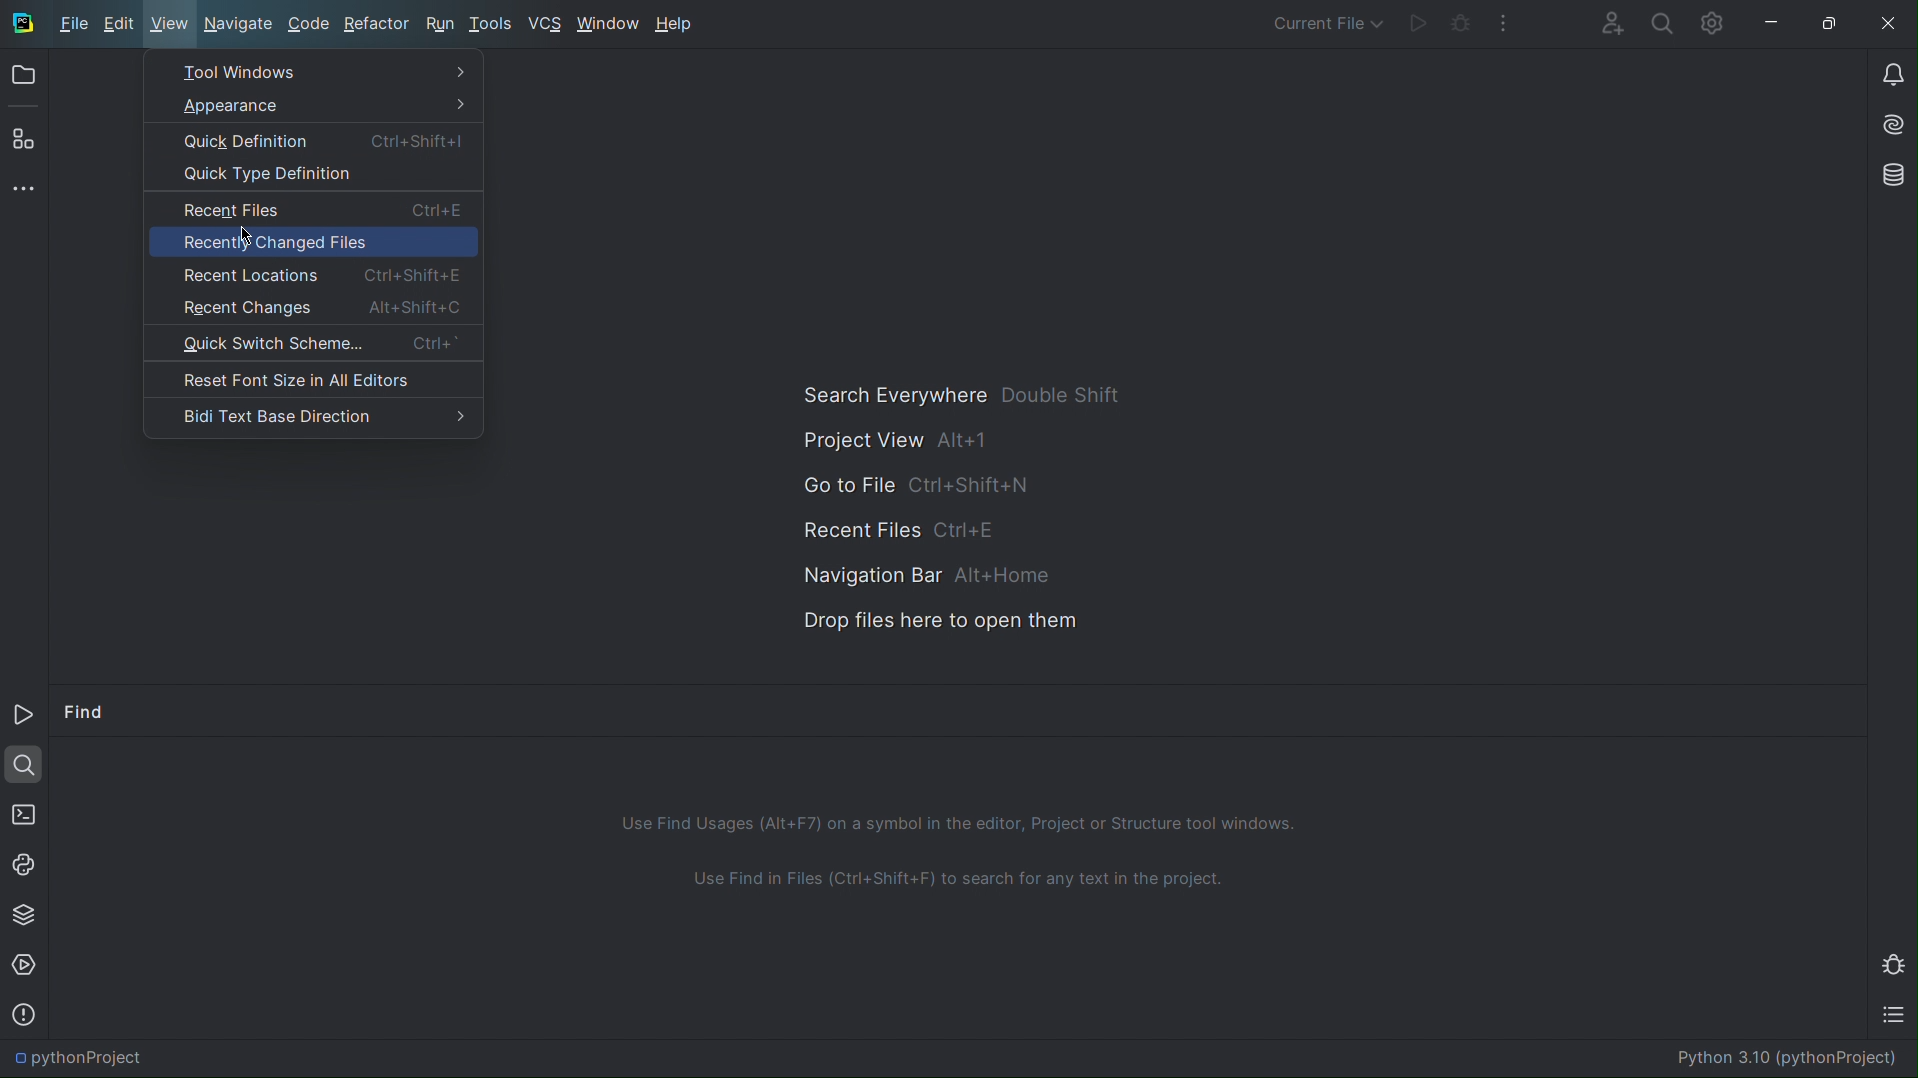  What do you see at coordinates (1832, 25) in the screenshot?
I see `Maximize` at bounding box center [1832, 25].